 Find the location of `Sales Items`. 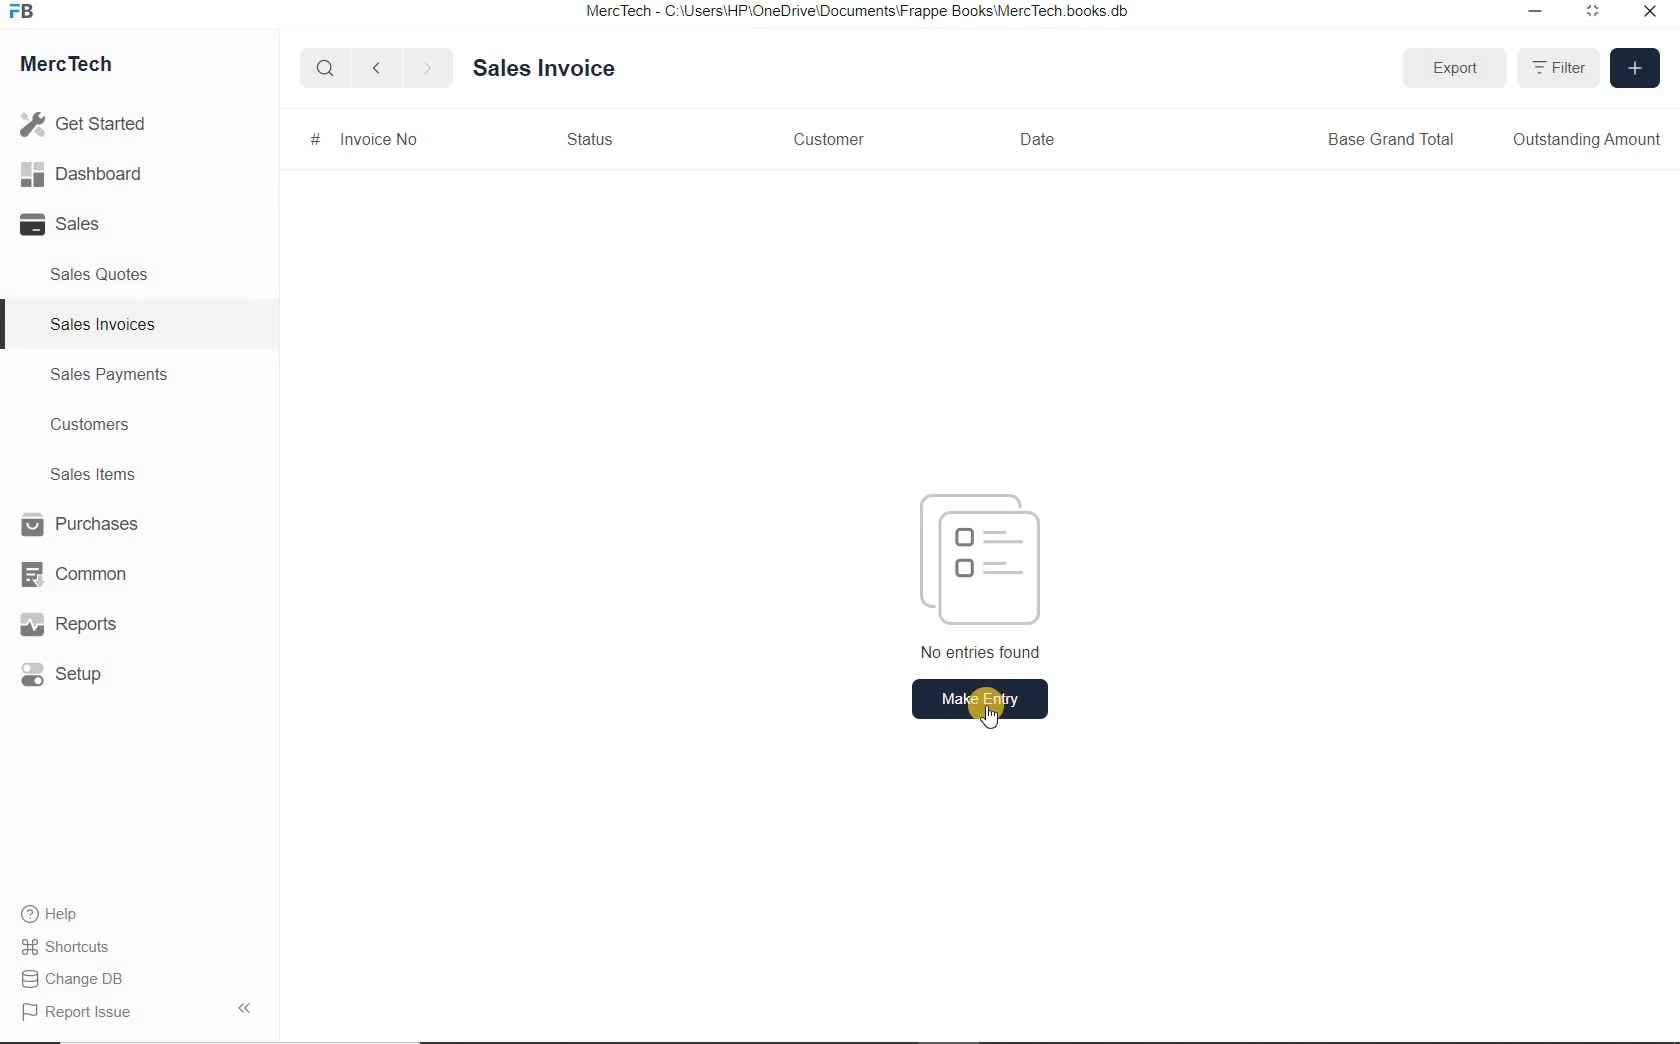

Sales Items is located at coordinates (106, 474).